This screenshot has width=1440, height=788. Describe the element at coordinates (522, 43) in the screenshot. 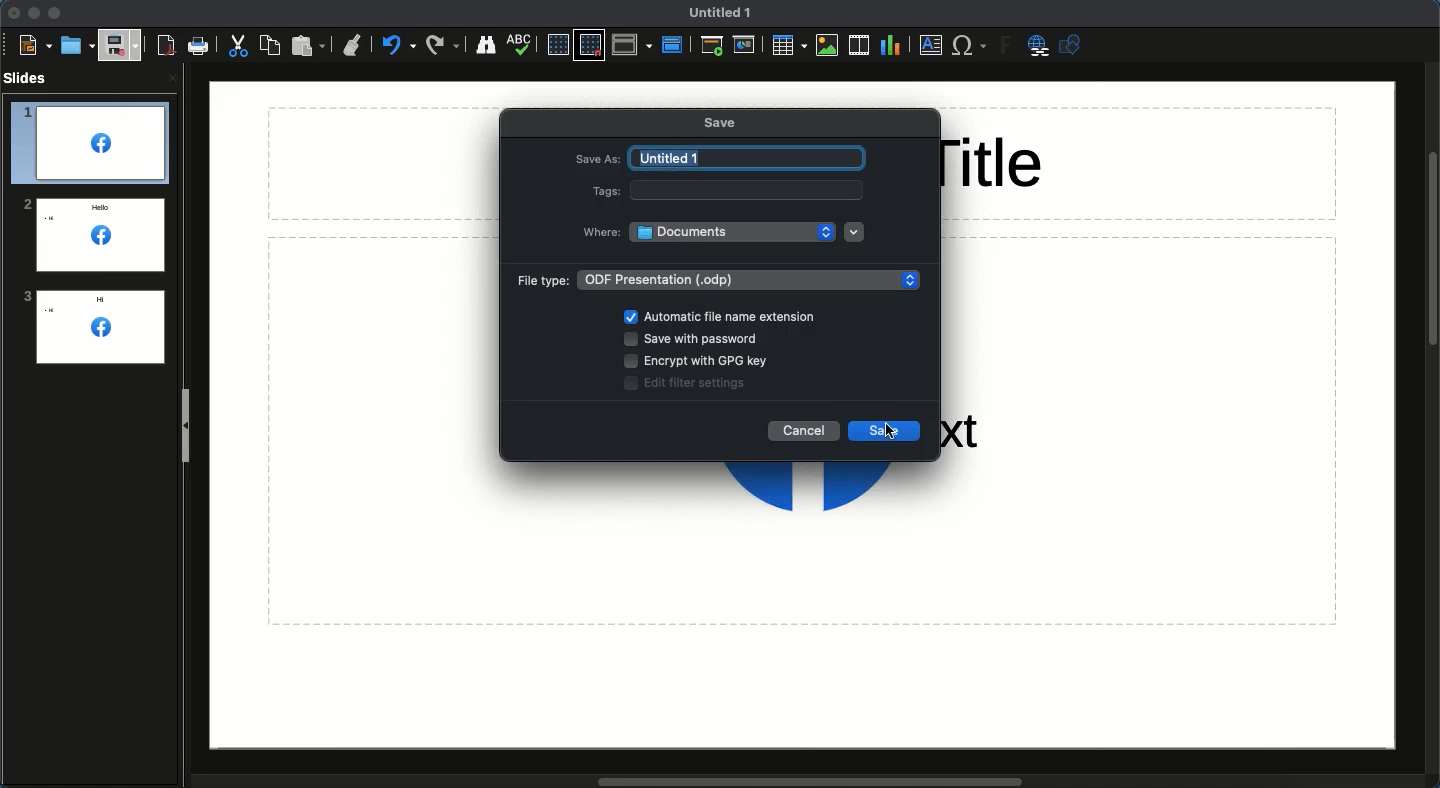

I see `Spelling` at that location.